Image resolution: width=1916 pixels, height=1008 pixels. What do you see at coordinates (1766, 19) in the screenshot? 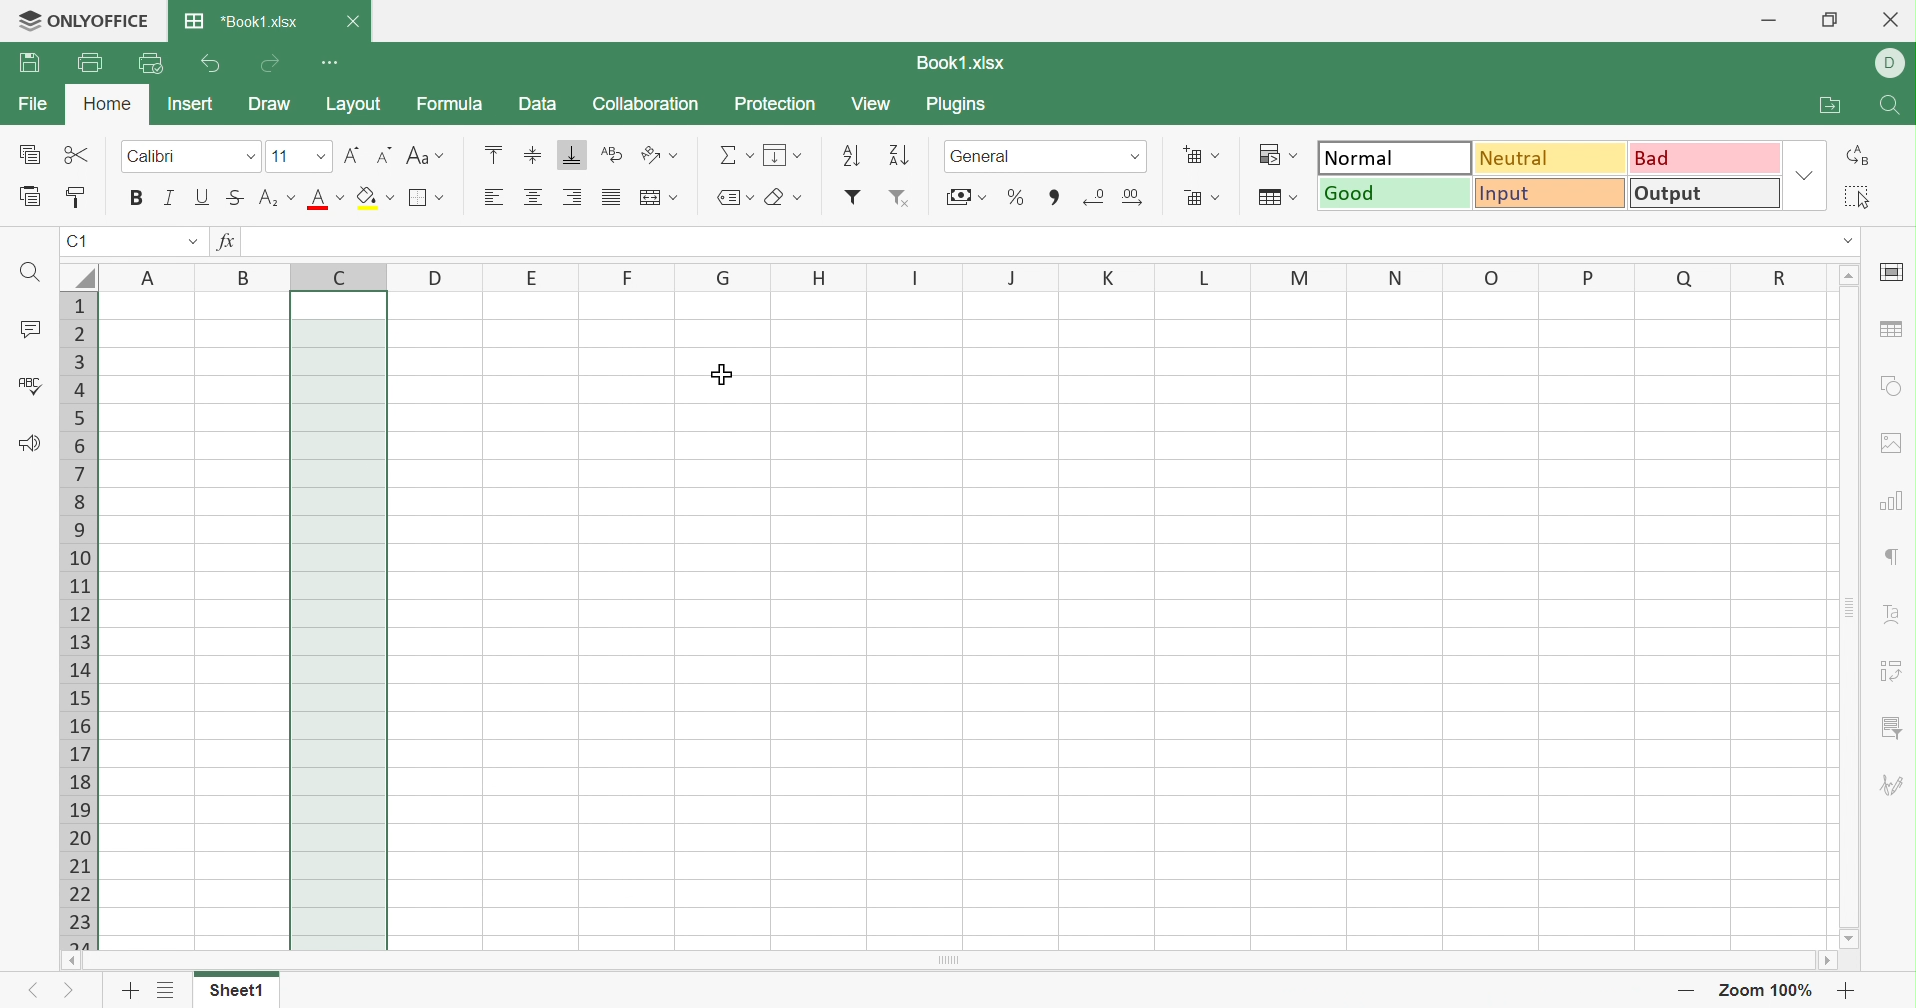
I see `Minimize` at bounding box center [1766, 19].